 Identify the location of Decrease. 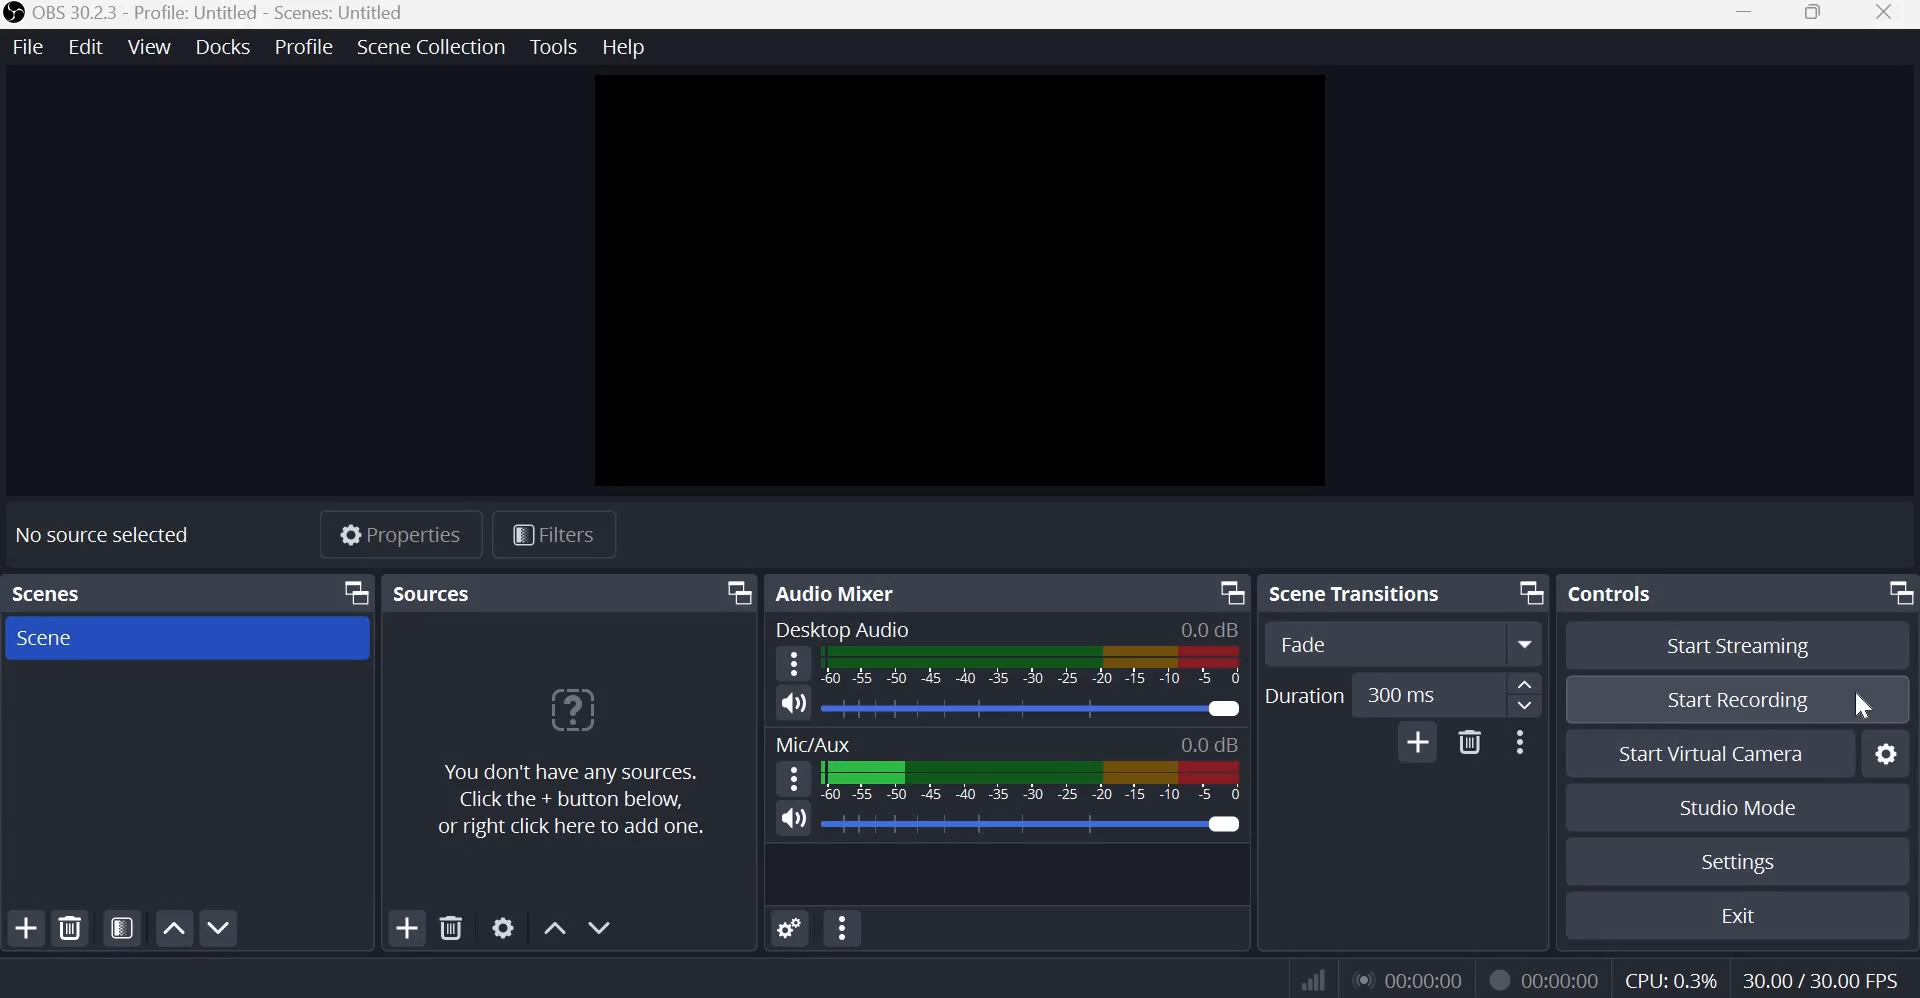
(1529, 707).